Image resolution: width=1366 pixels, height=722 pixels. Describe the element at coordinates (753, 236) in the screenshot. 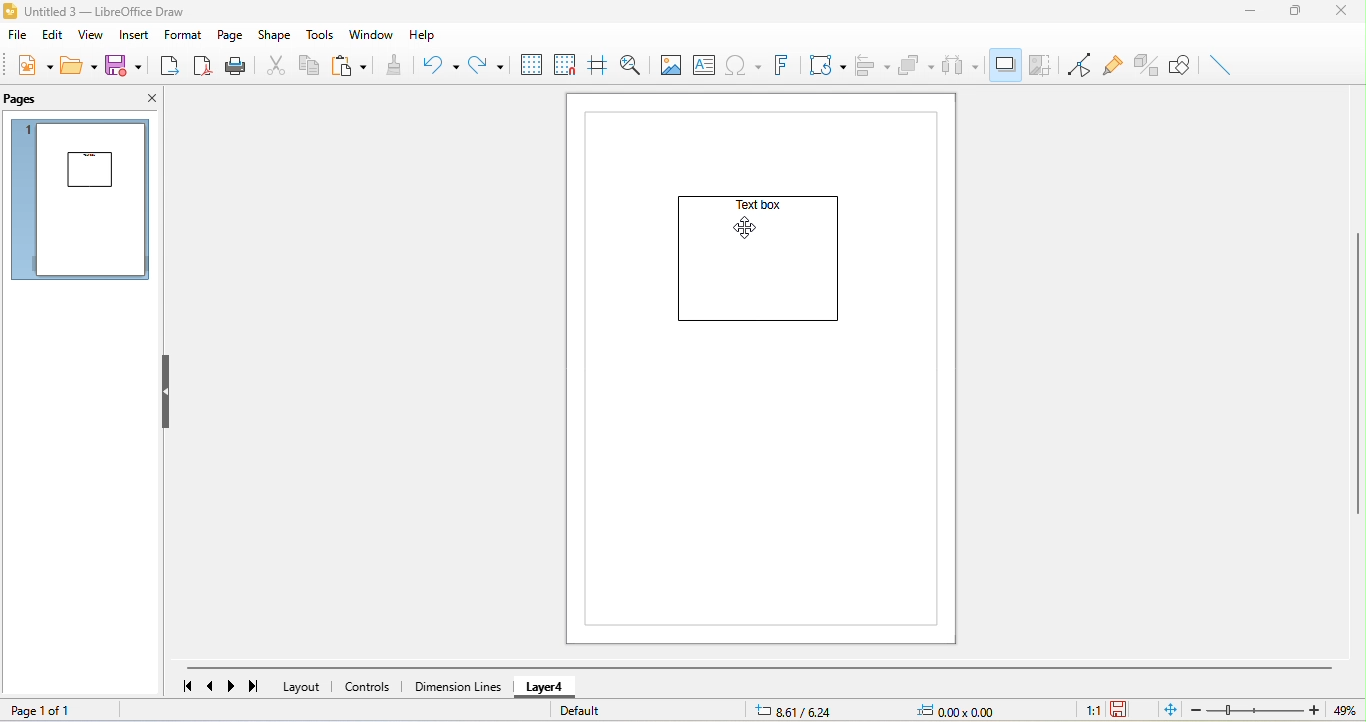

I see `cursor` at that location.